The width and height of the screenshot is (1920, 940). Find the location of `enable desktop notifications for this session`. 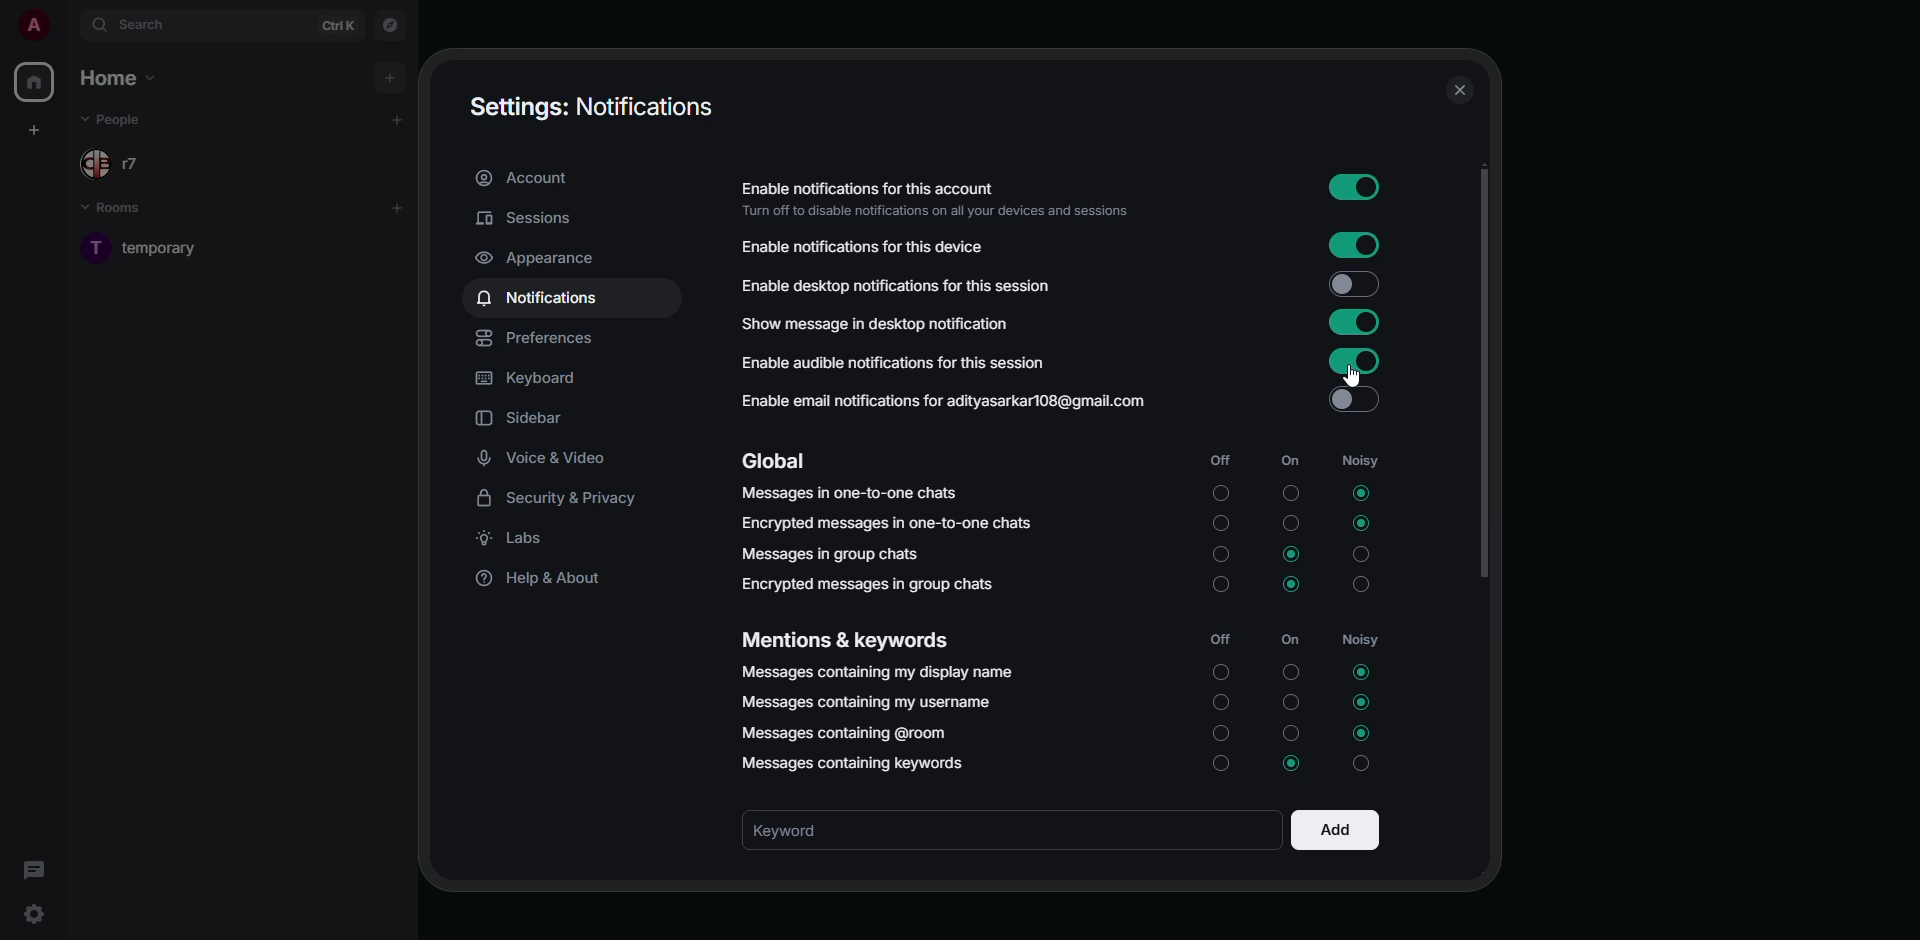

enable desktop notifications for this session is located at coordinates (909, 285).